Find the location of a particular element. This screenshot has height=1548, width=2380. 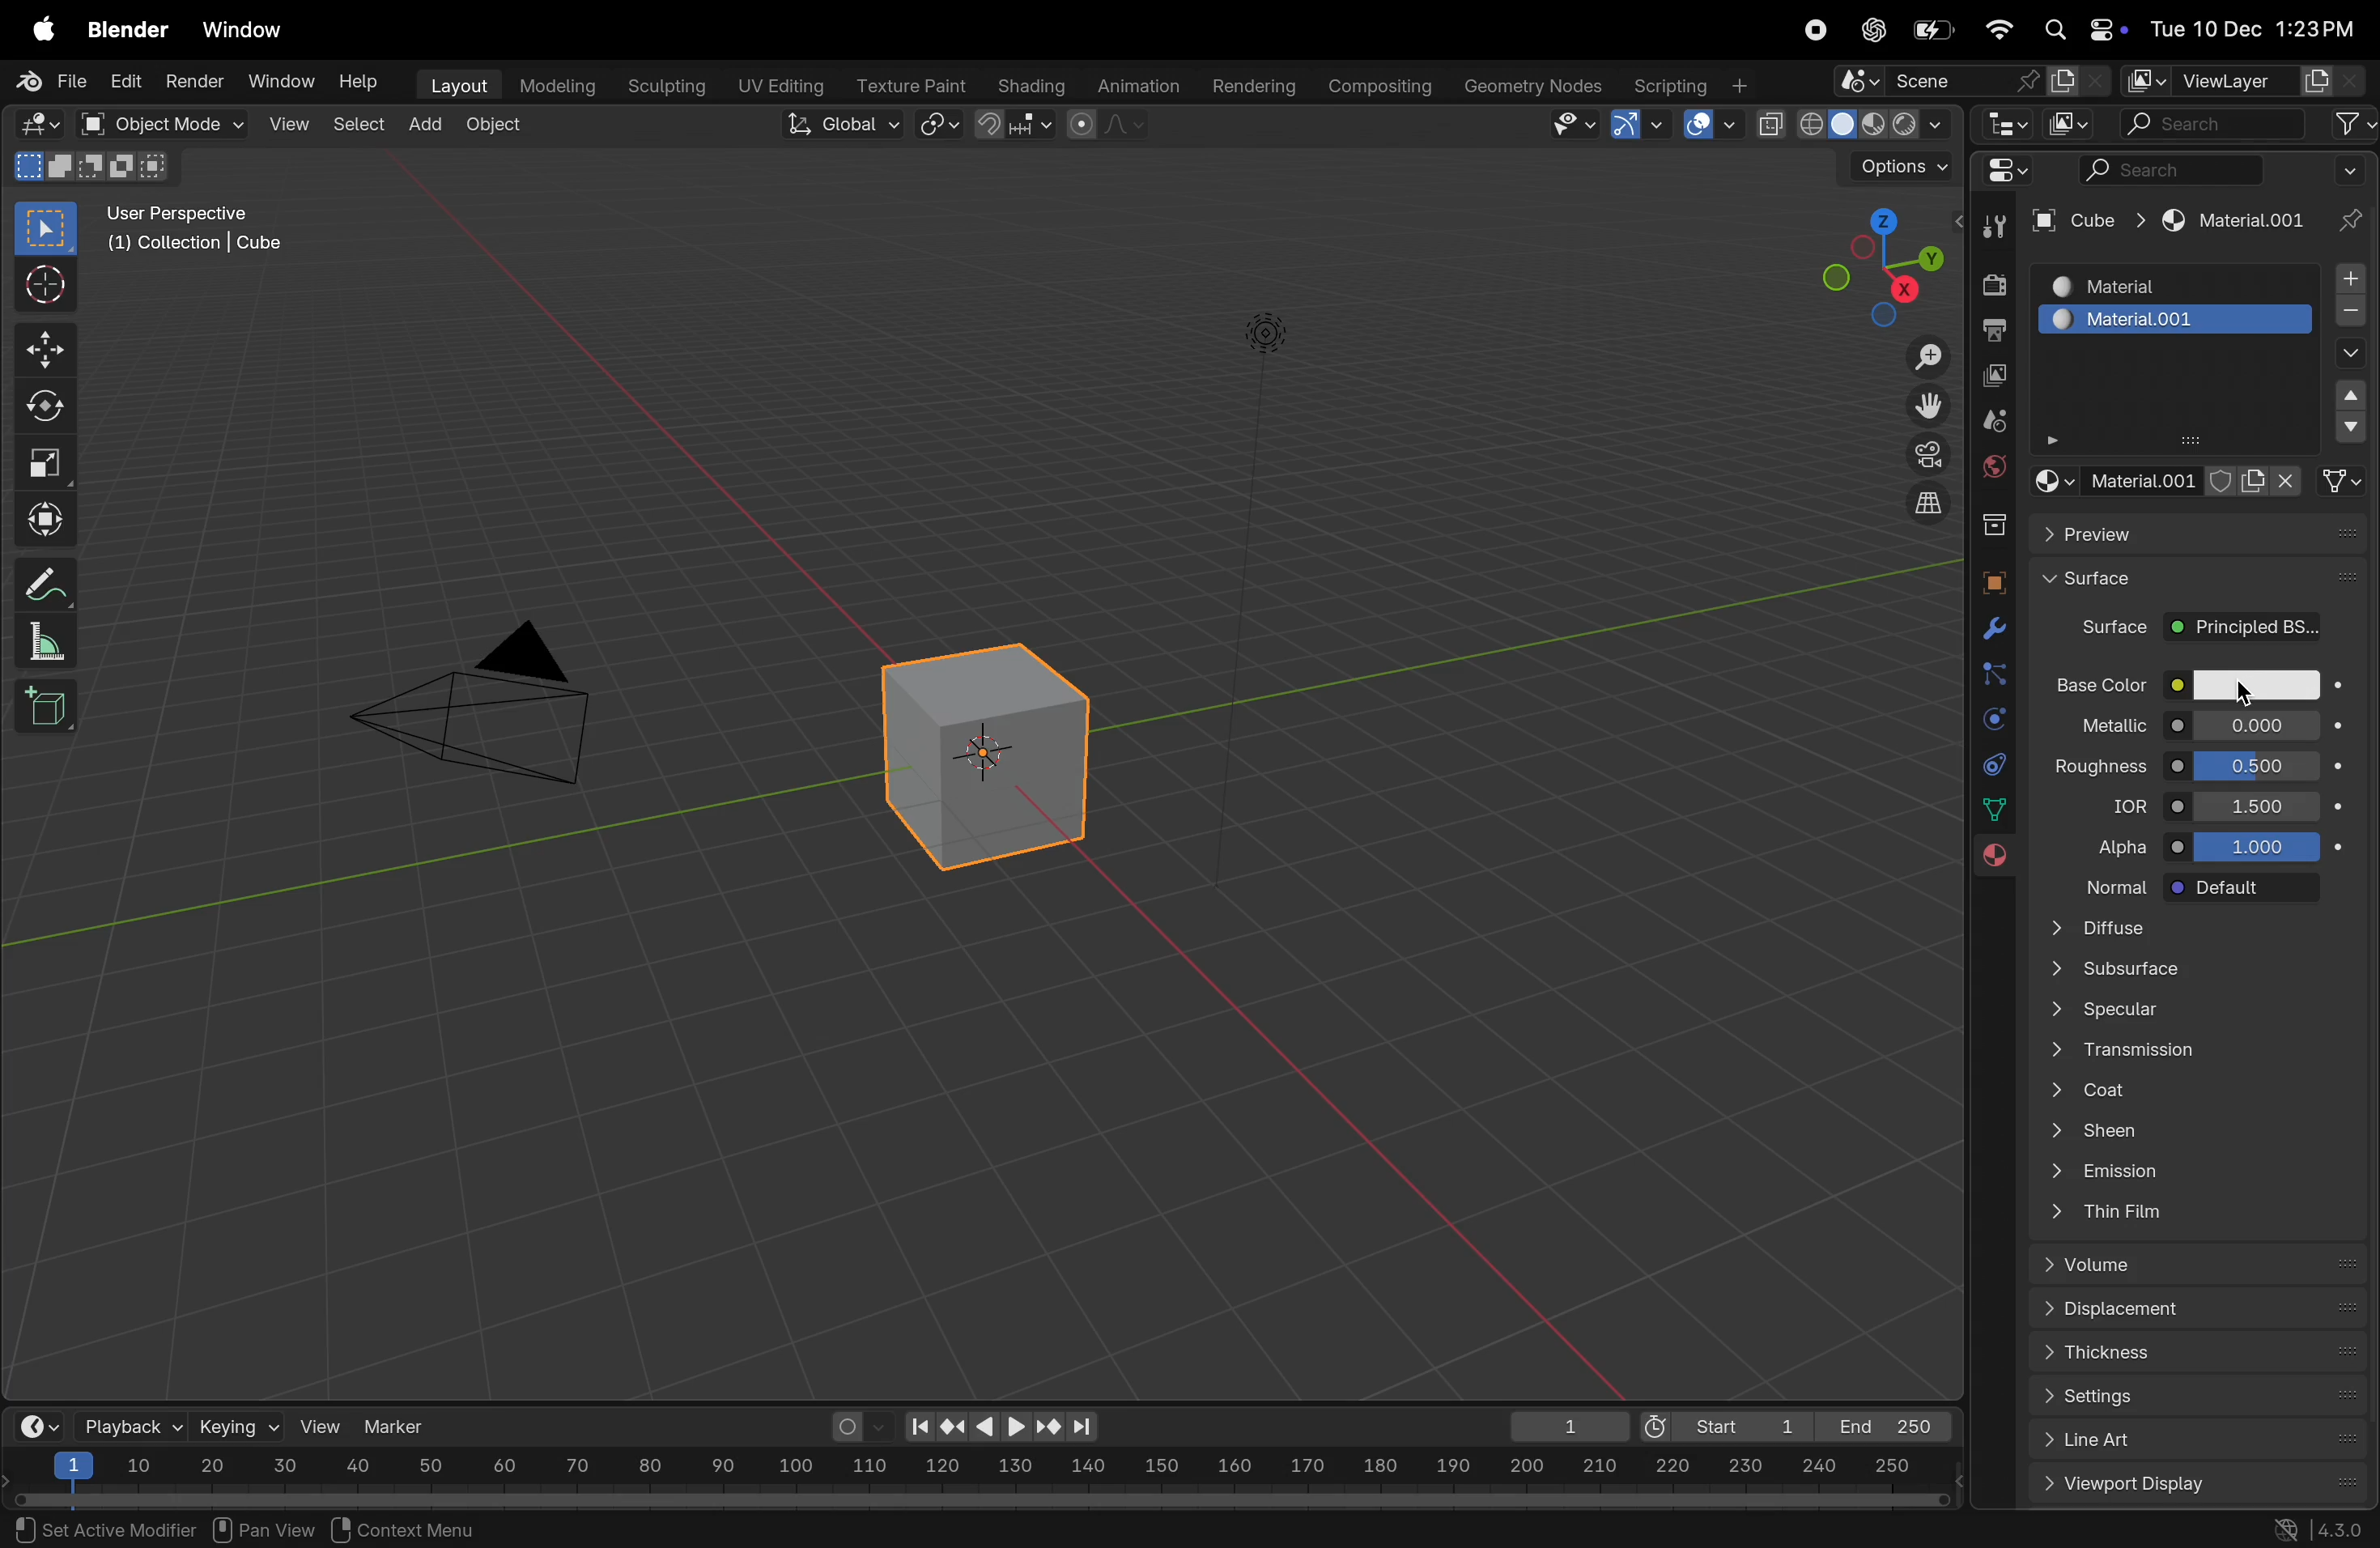

record is located at coordinates (1814, 32).